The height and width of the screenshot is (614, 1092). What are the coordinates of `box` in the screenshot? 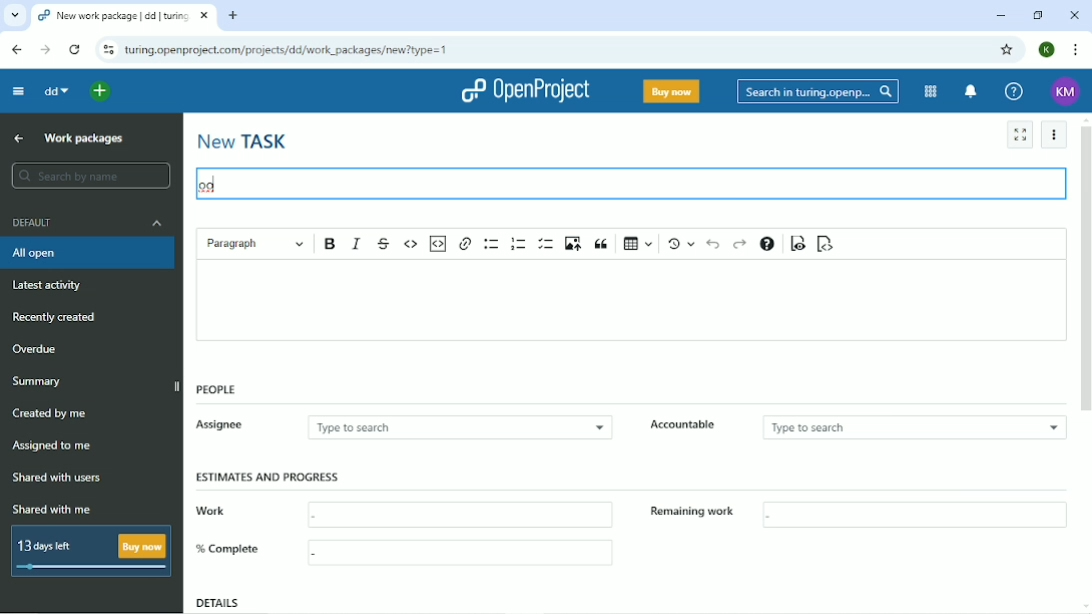 It's located at (919, 516).